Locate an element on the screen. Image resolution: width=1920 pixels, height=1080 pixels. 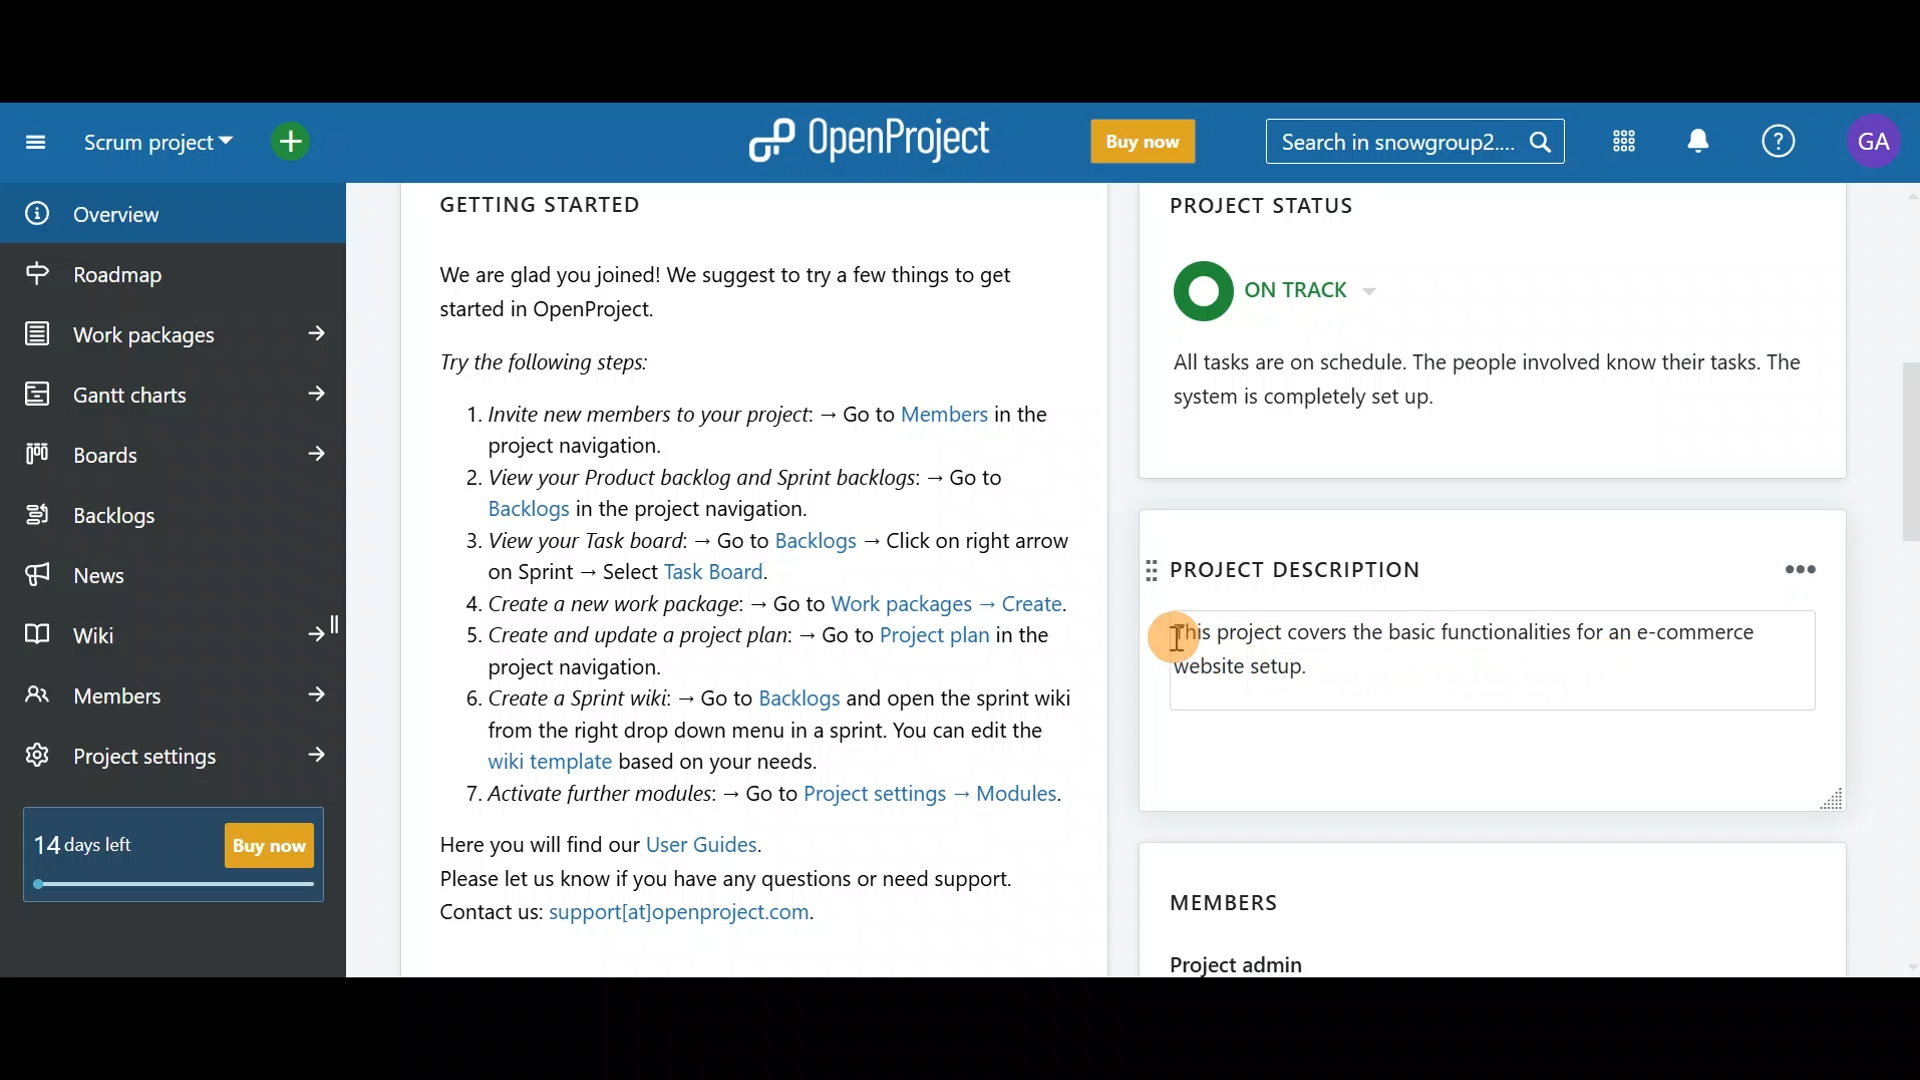
OpenProject is located at coordinates (875, 138).